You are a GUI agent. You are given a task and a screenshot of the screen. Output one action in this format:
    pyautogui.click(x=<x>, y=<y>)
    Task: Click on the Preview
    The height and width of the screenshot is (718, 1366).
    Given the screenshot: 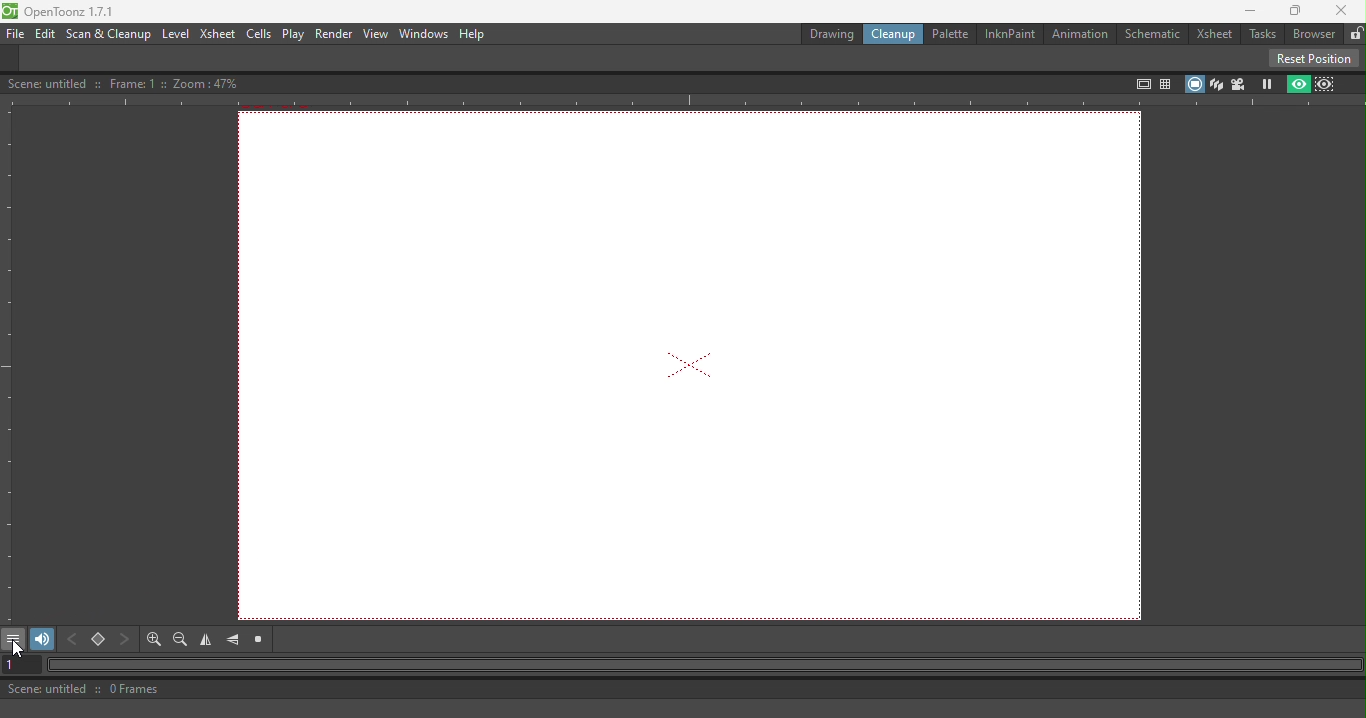 What is the action you would take?
    pyautogui.click(x=1296, y=84)
    